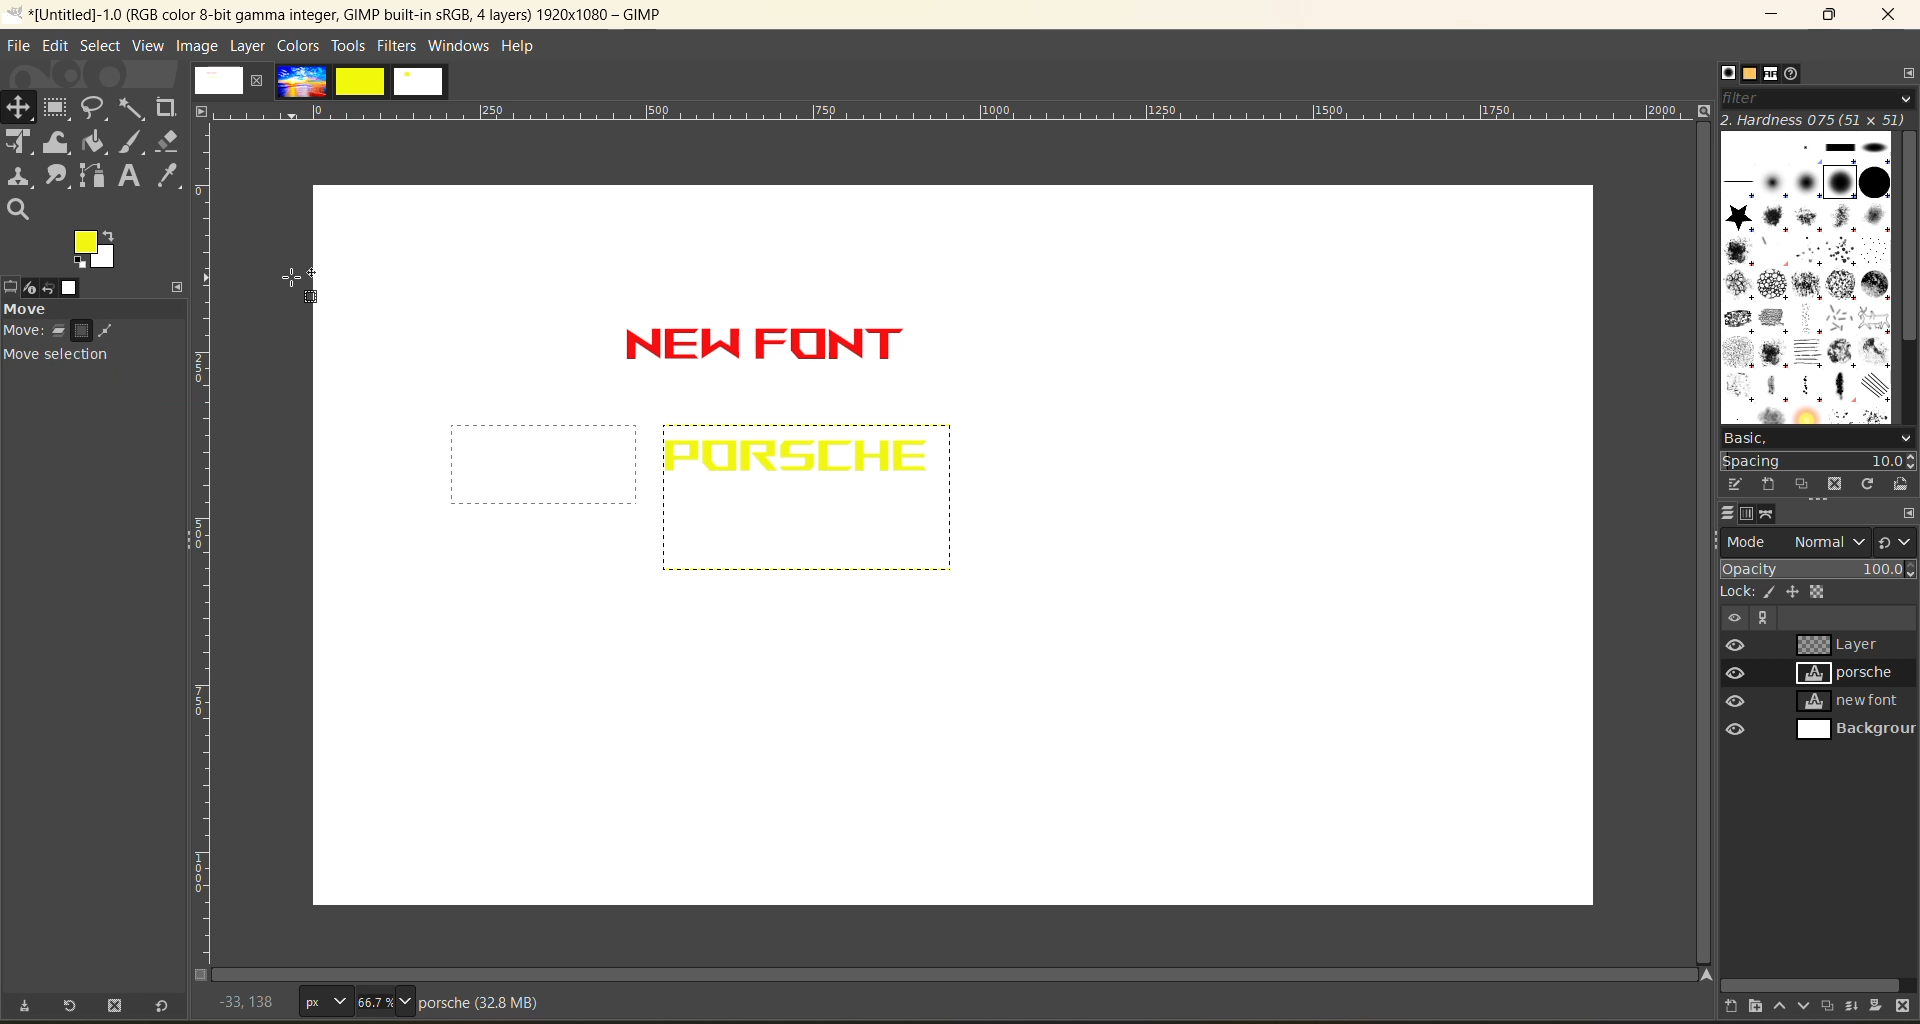  Describe the element at coordinates (336, 13) in the screenshot. I see `app name and file name` at that location.